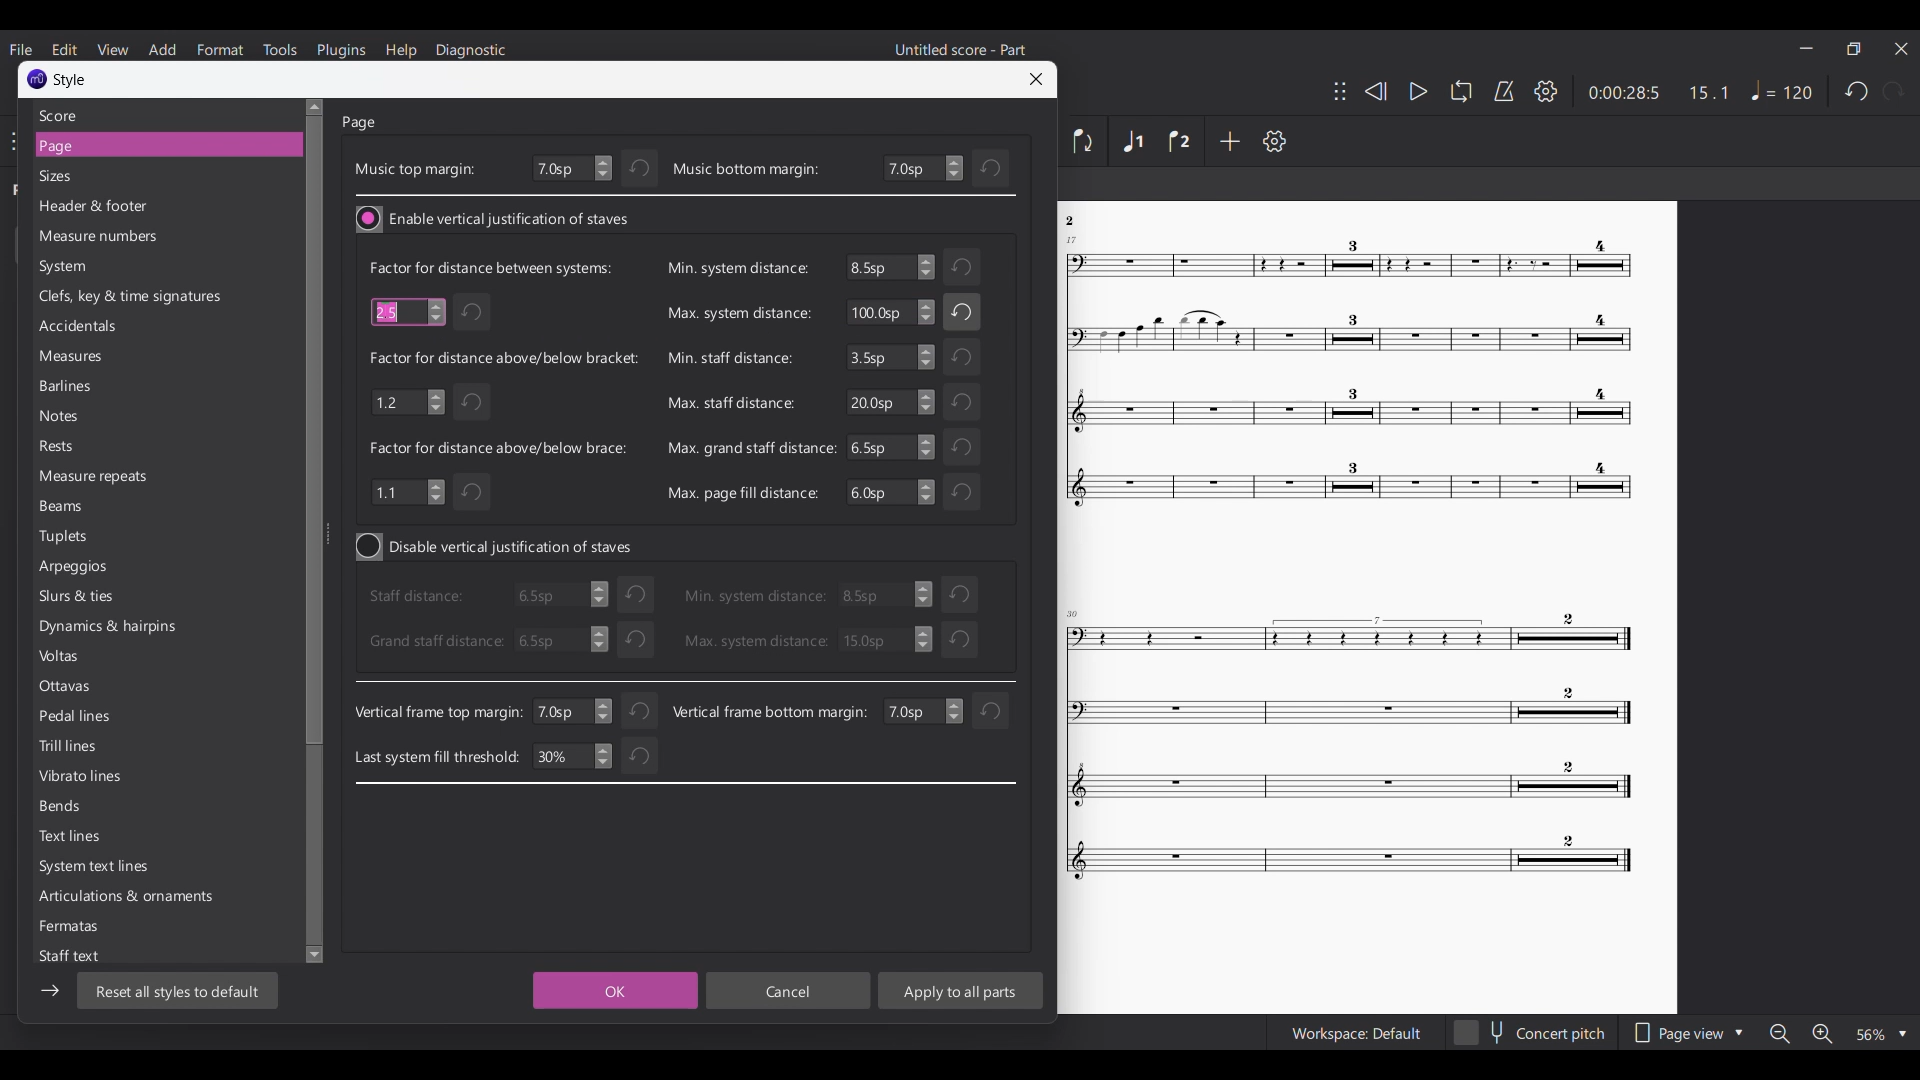  I want to click on , so click(968, 445).